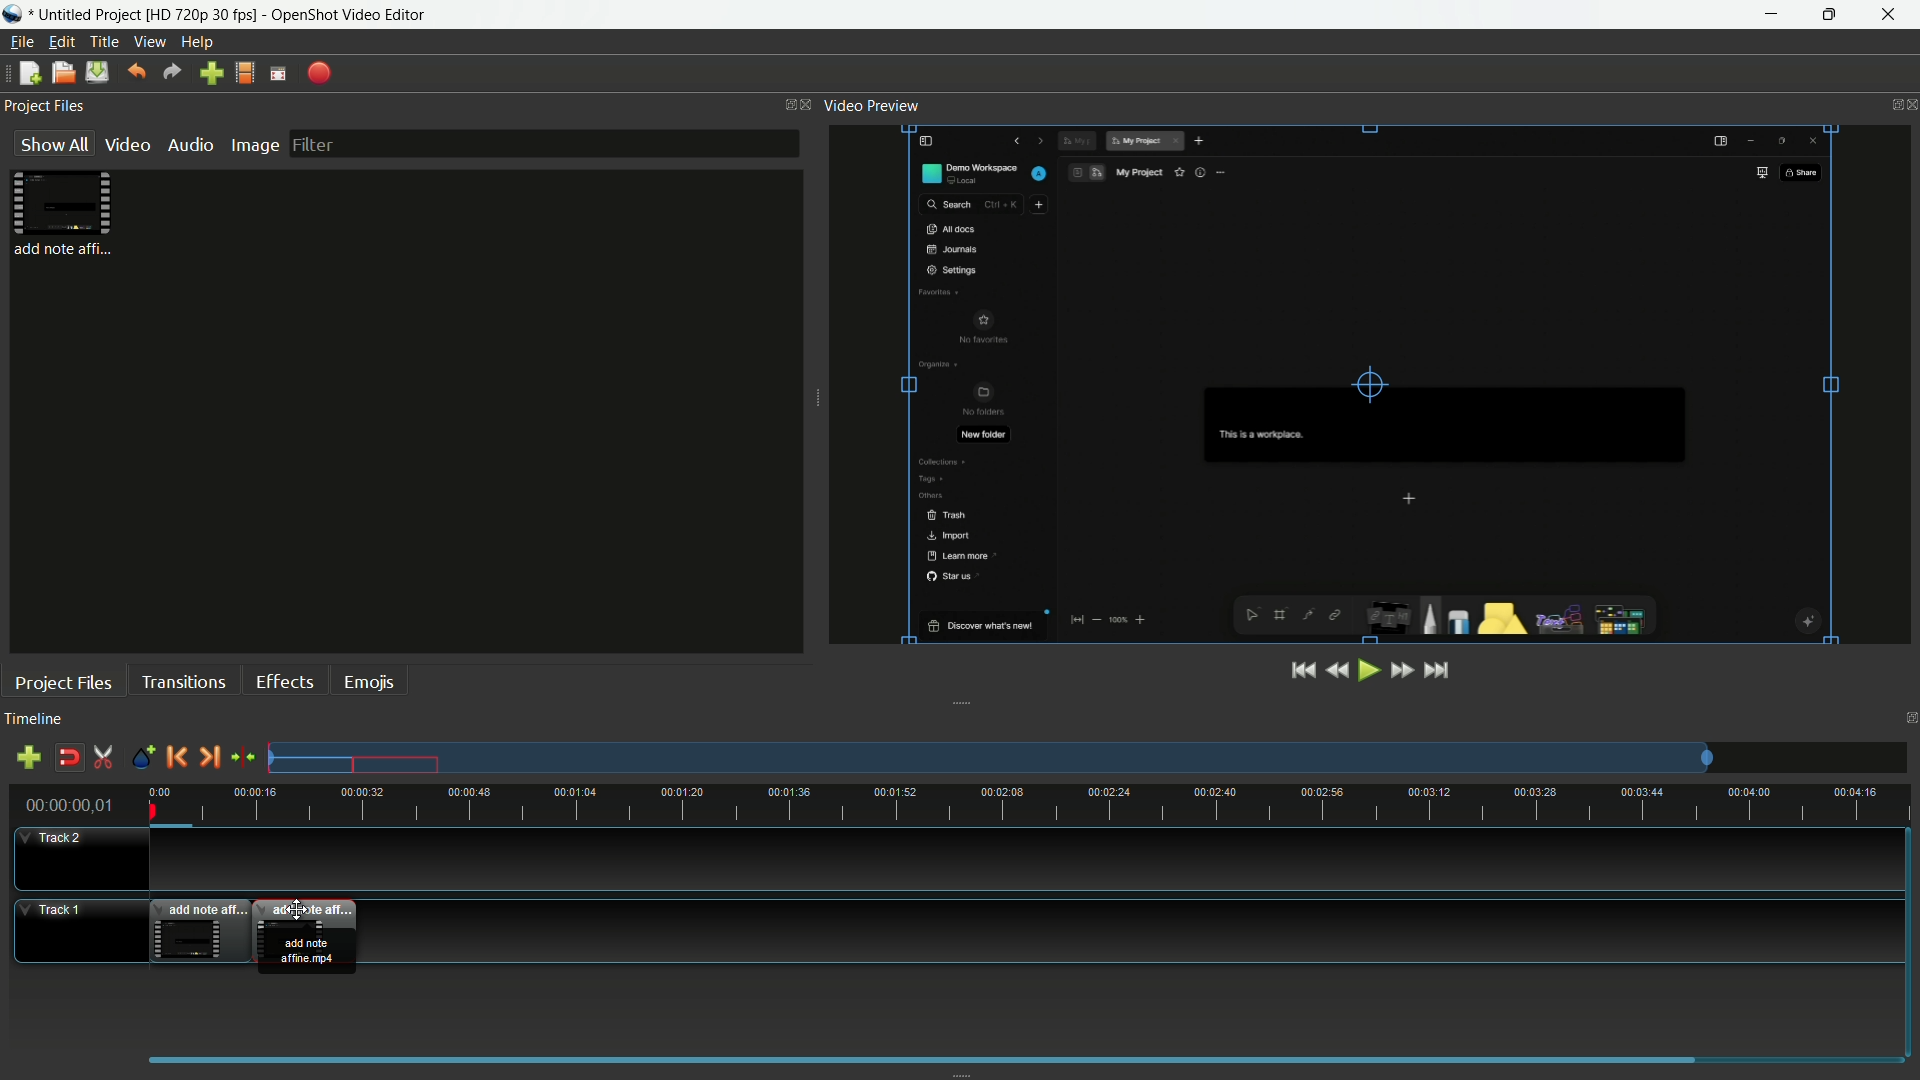 Image resolution: width=1920 pixels, height=1080 pixels. I want to click on previous marker, so click(175, 756).